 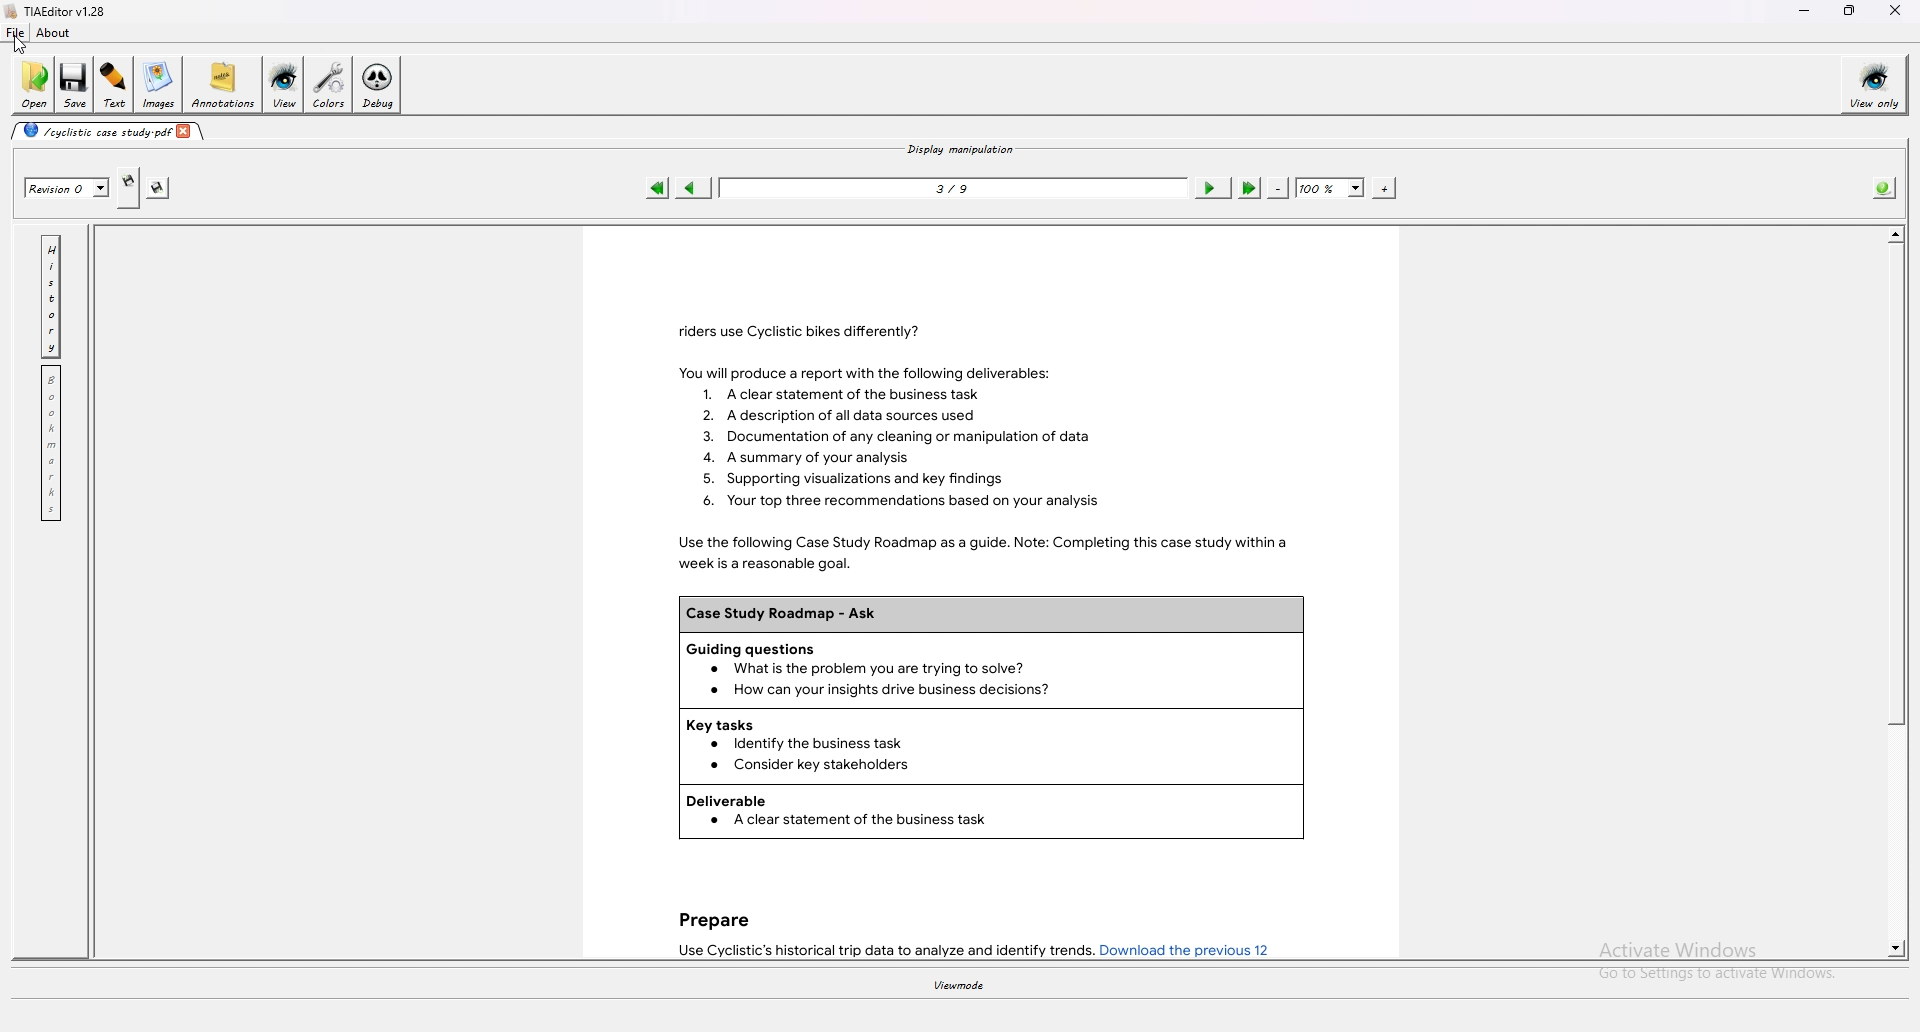 I want to click on create new revision, so click(x=128, y=187).